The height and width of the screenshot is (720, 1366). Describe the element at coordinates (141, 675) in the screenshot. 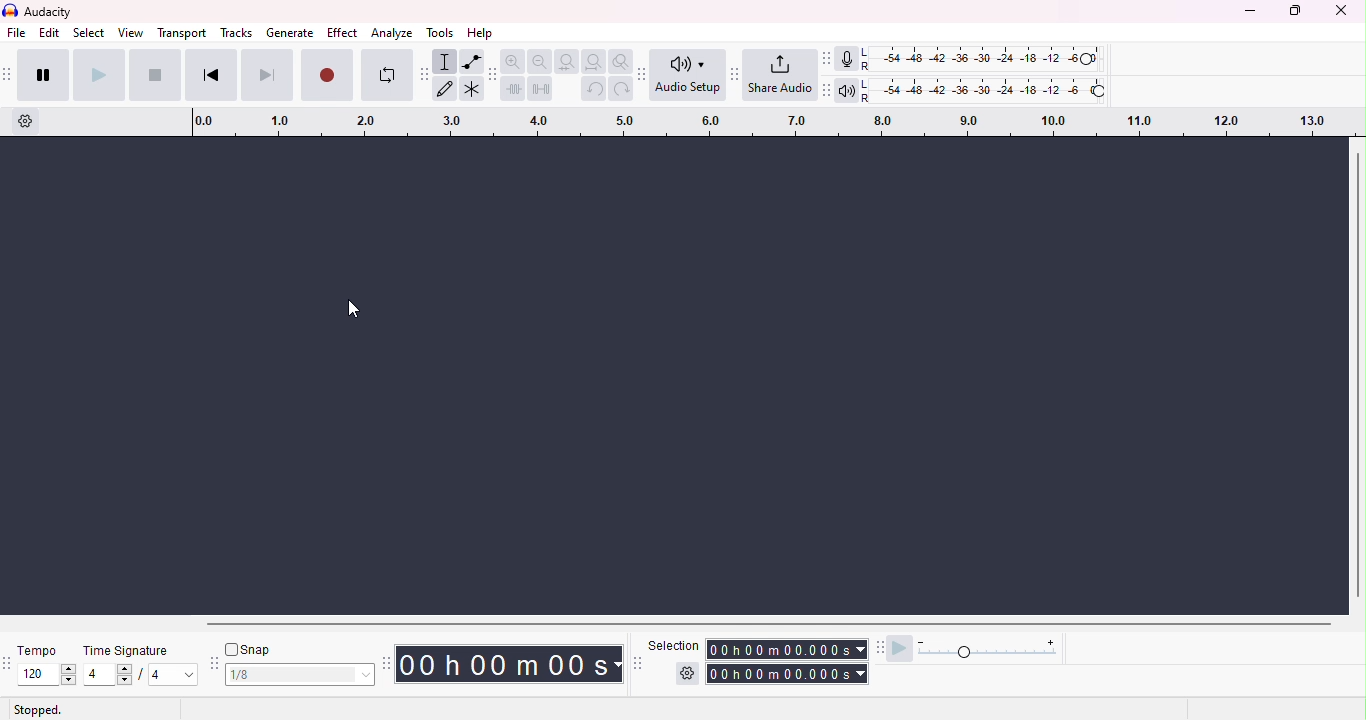

I see `select time signature` at that location.